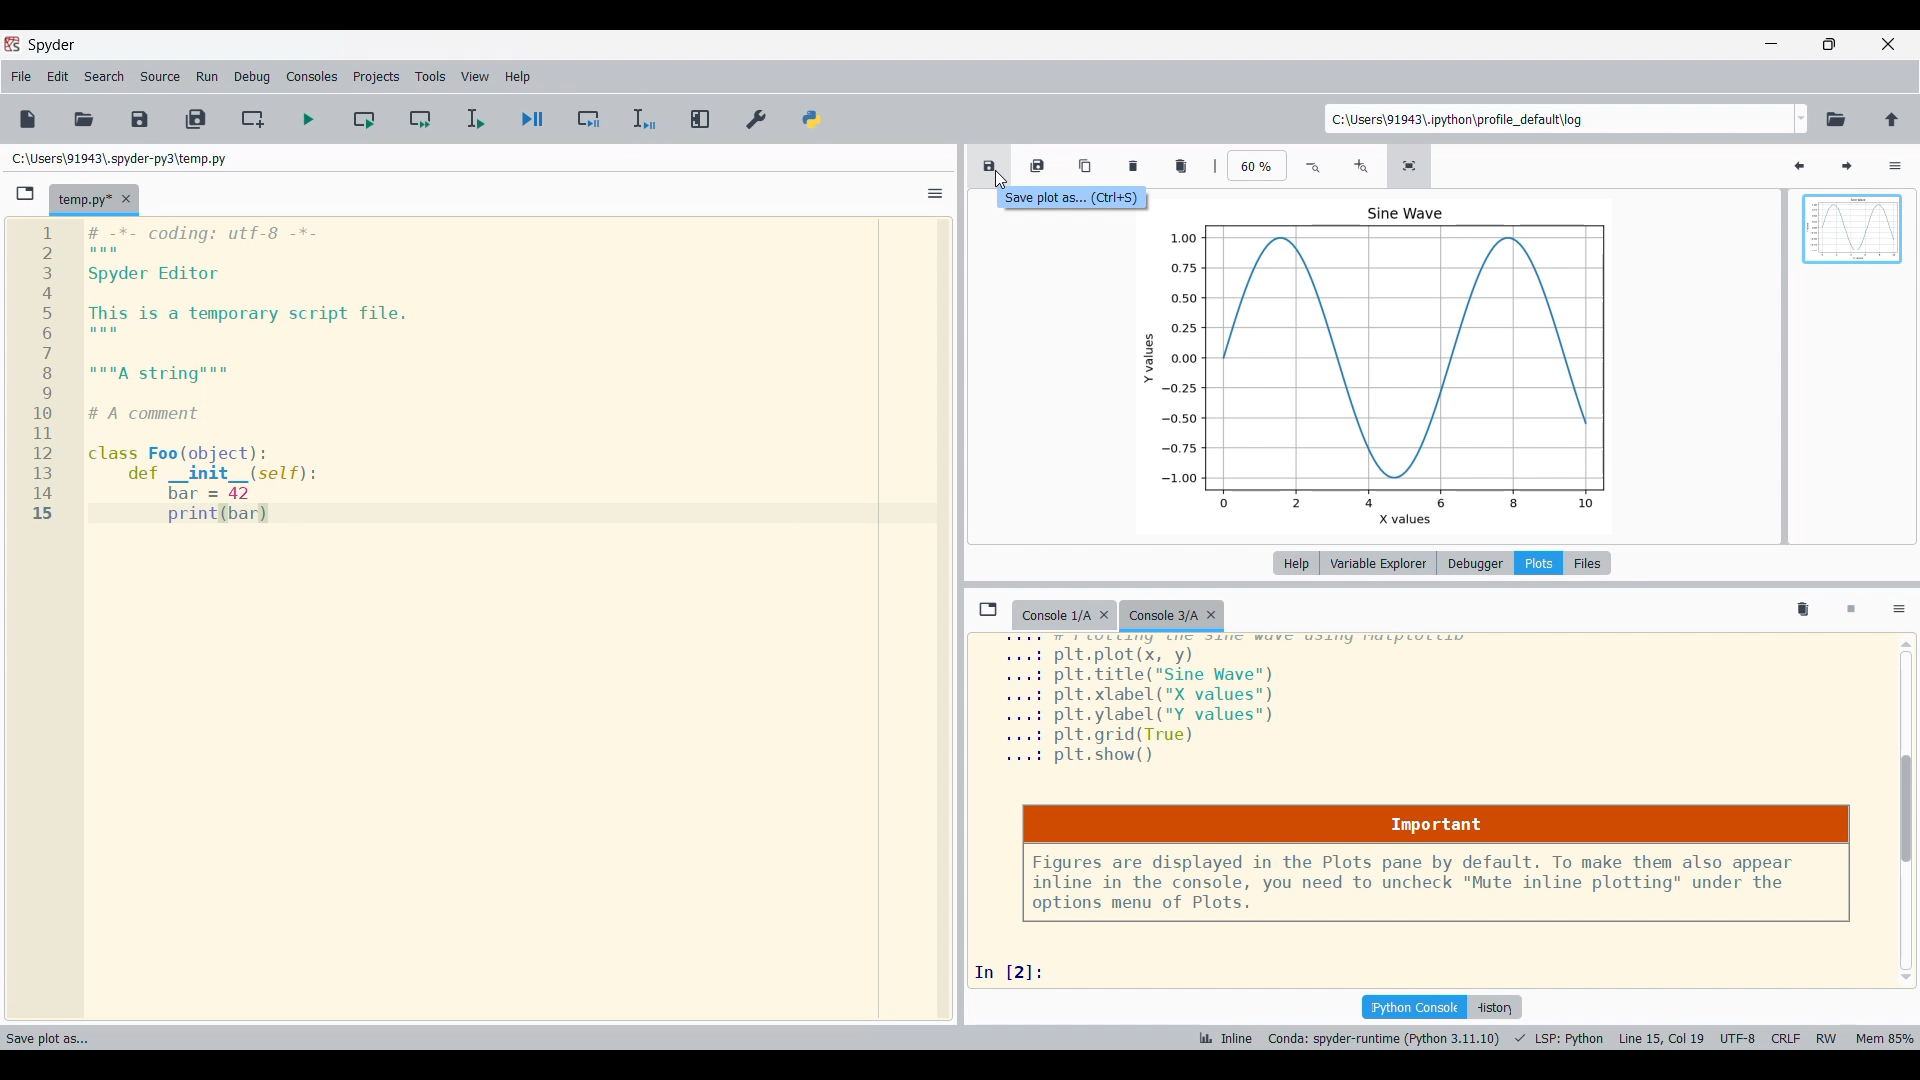 This screenshot has height=1080, width=1920. What do you see at coordinates (1017, 971) in the screenshot?
I see `input` at bounding box center [1017, 971].